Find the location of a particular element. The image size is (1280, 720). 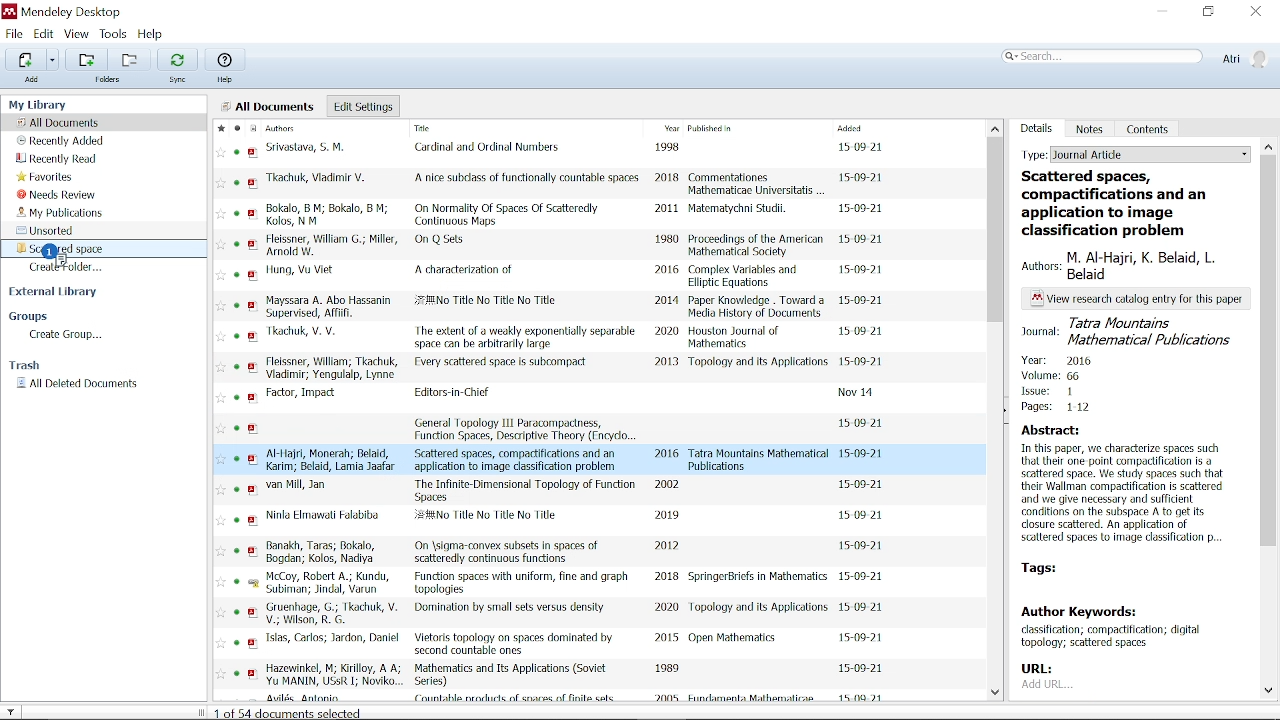

favorites is located at coordinates (220, 414).